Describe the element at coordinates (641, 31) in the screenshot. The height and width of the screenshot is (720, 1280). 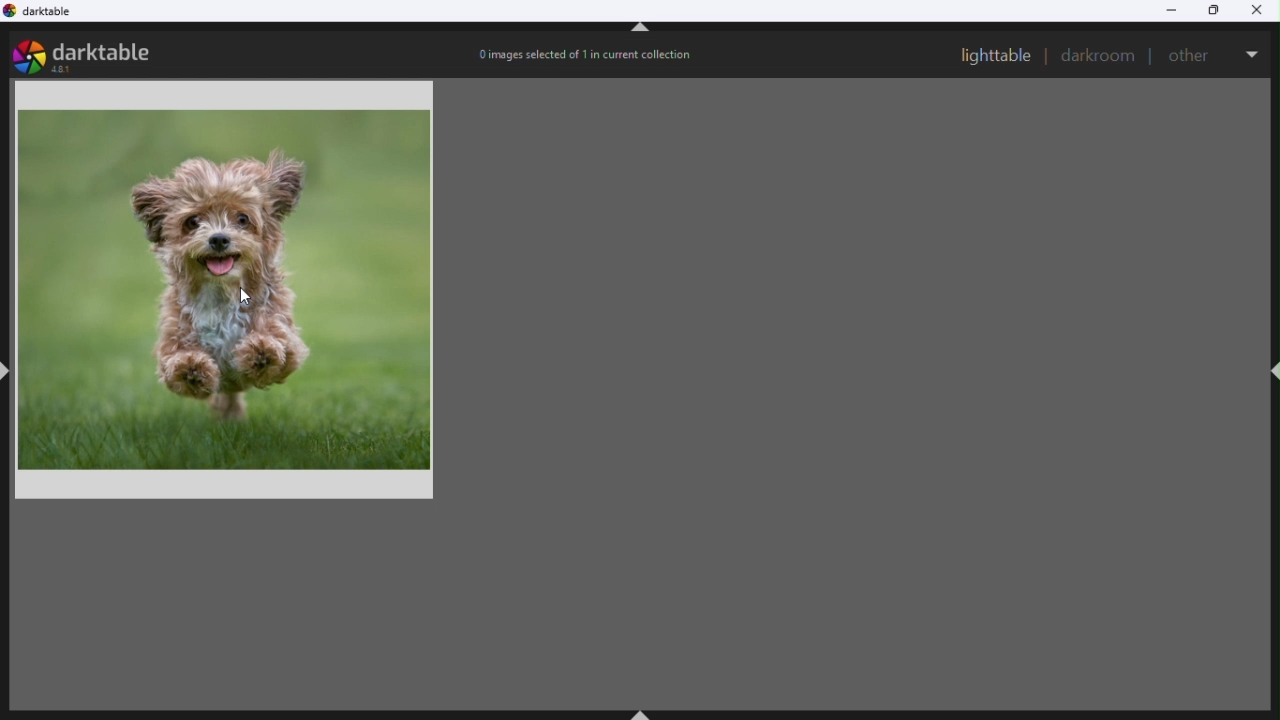
I see `shift+ctrl+t` at that location.